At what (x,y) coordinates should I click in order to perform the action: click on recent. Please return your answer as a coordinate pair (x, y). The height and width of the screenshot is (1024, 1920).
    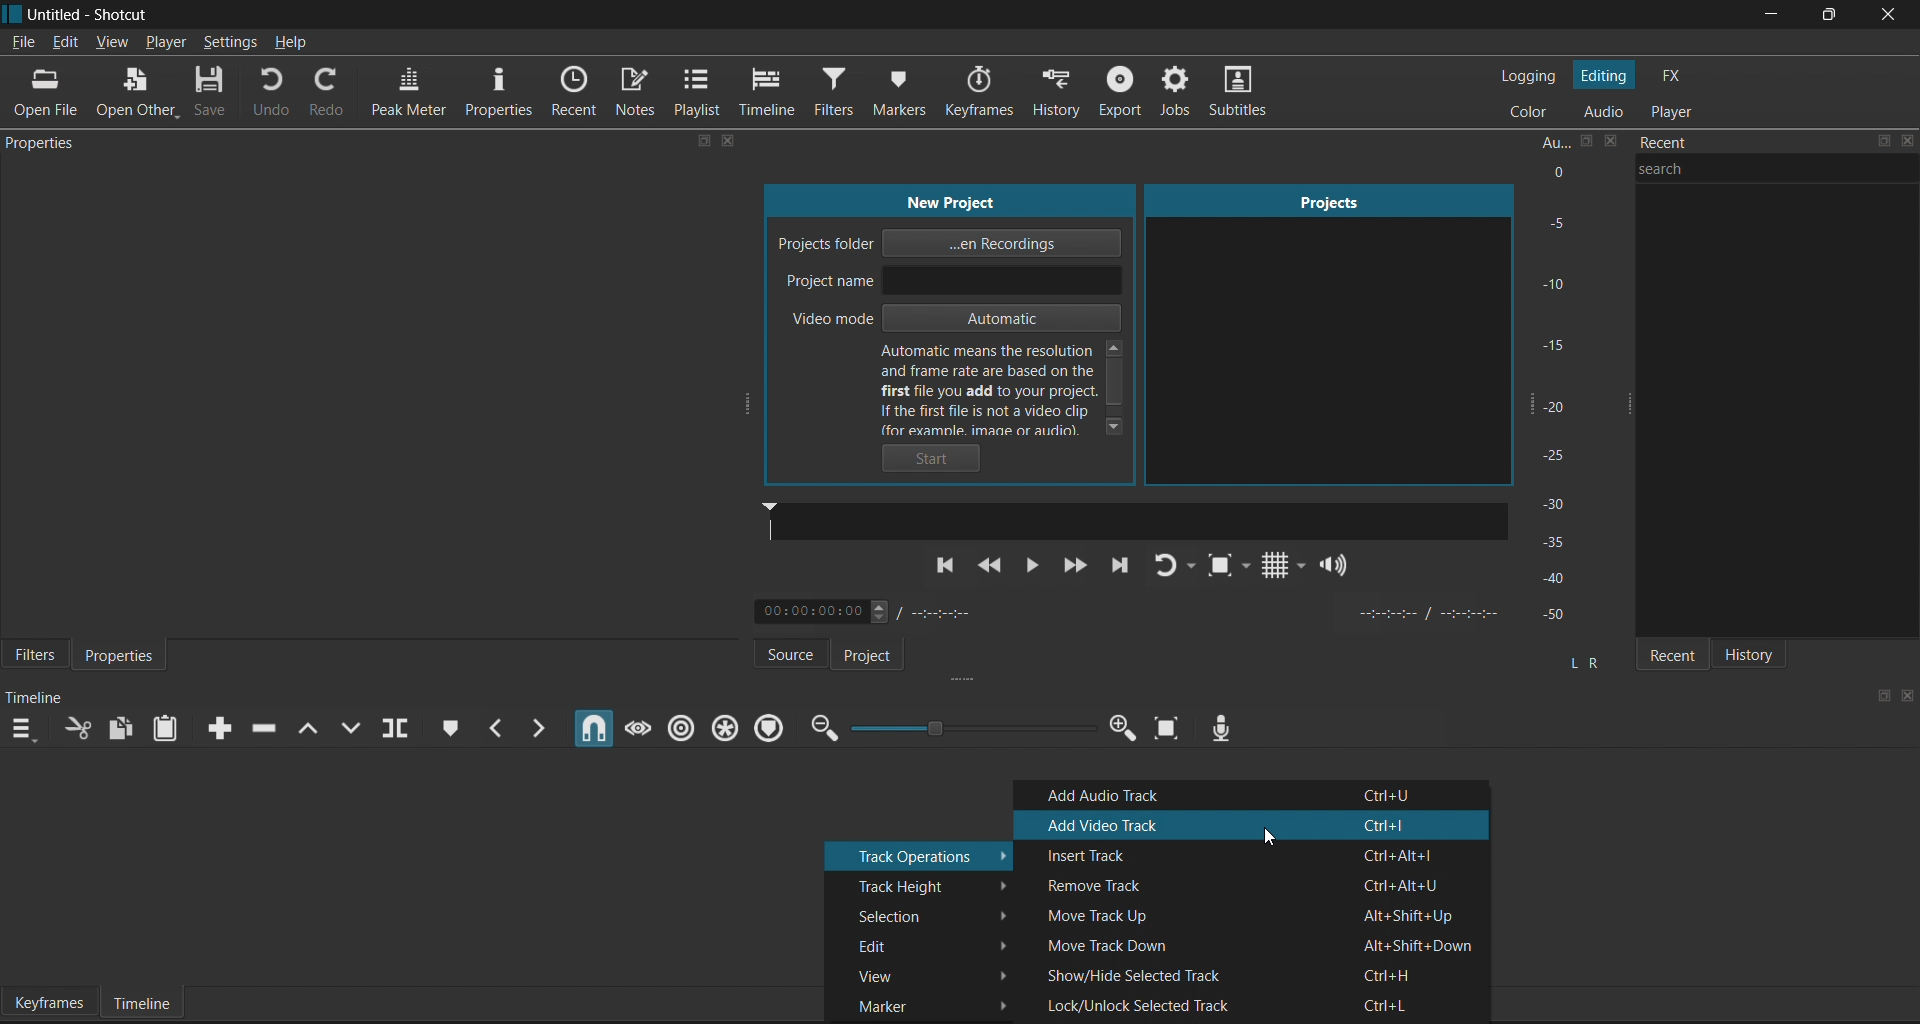
    Looking at the image, I should click on (1727, 145).